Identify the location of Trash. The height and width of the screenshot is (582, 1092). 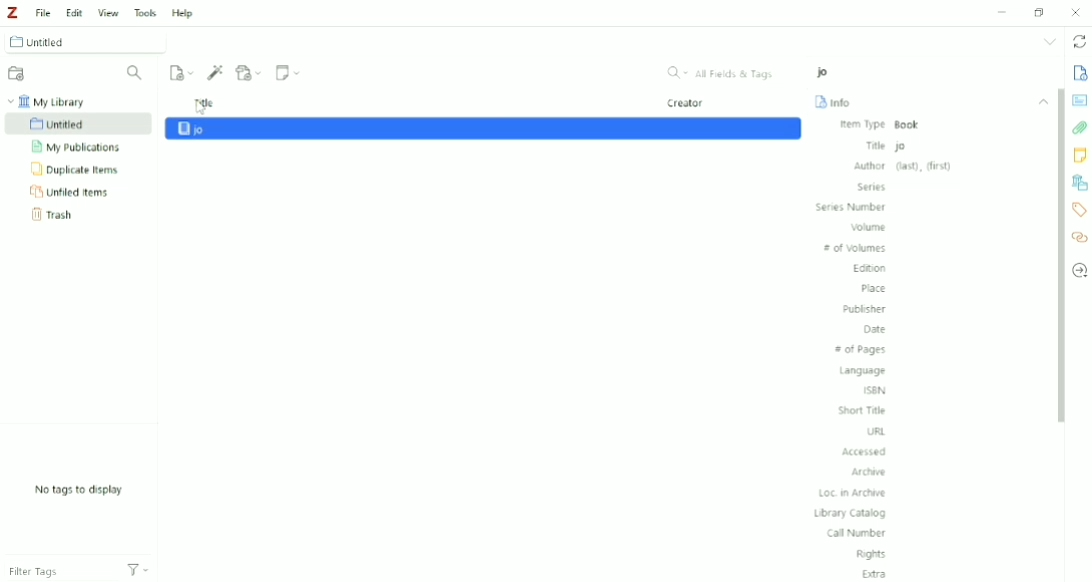
(61, 214).